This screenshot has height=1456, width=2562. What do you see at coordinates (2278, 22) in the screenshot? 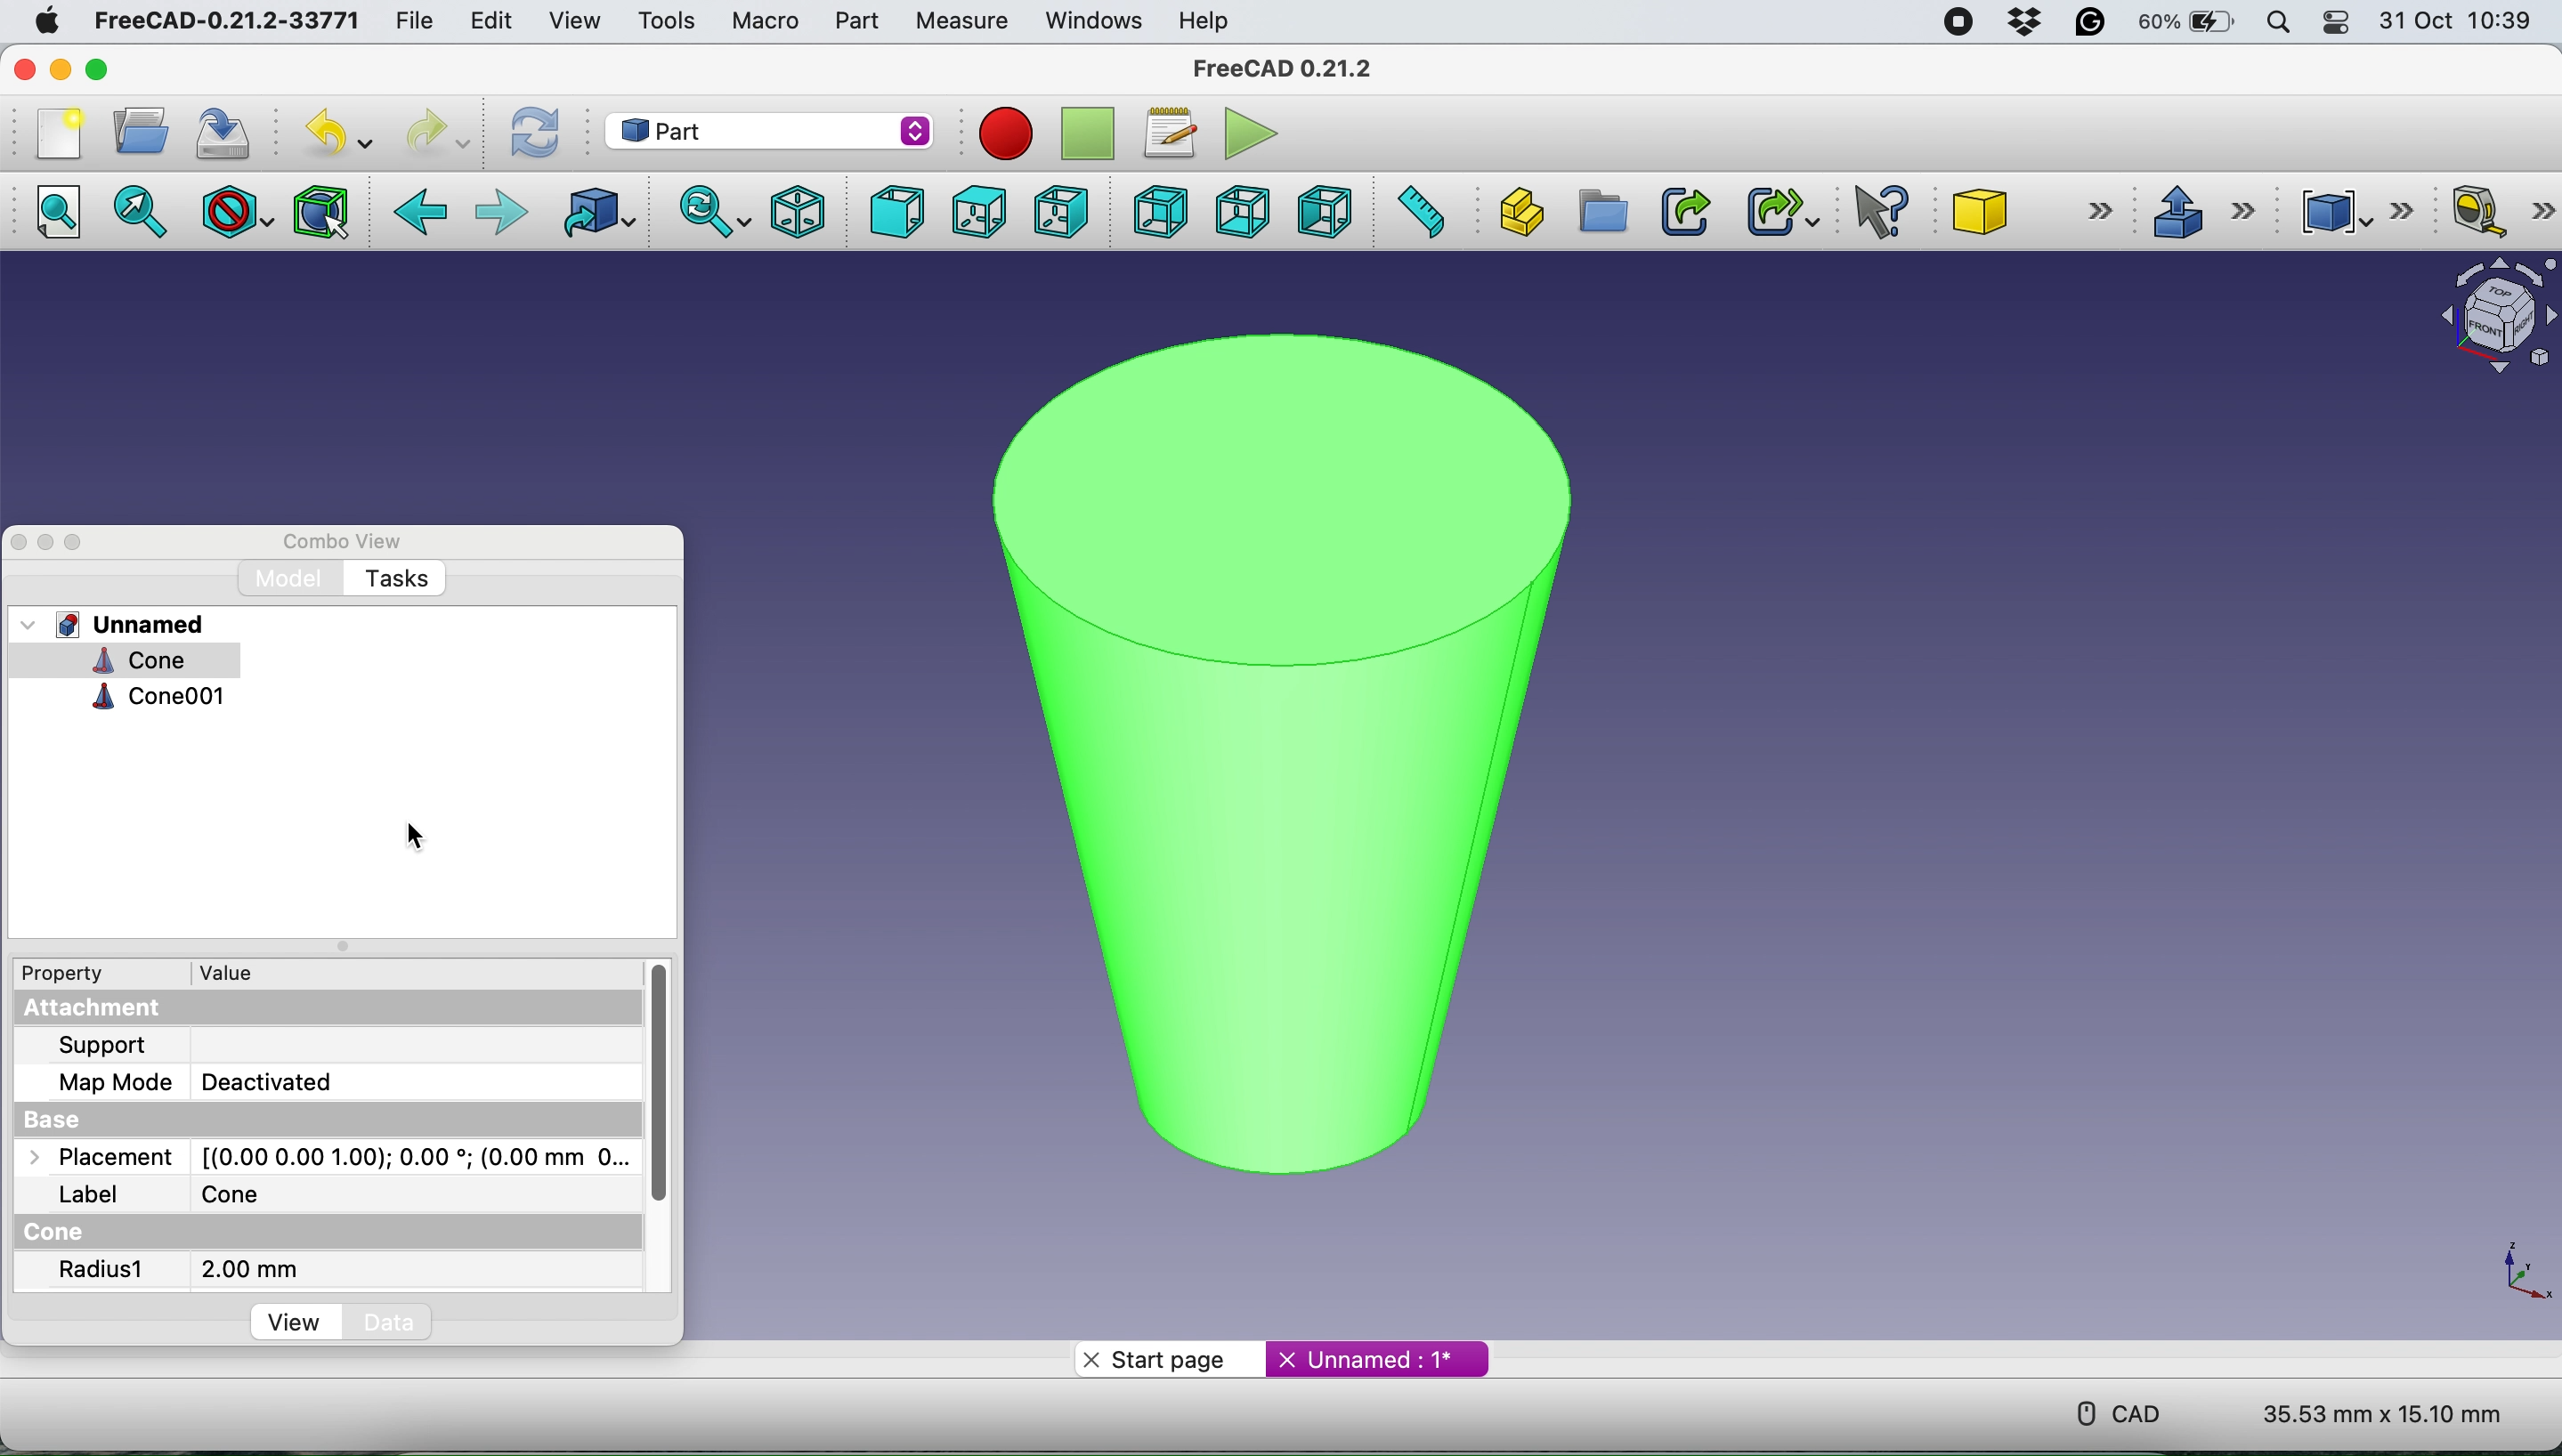
I see `spotlight search` at bounding box center [2278, 22].